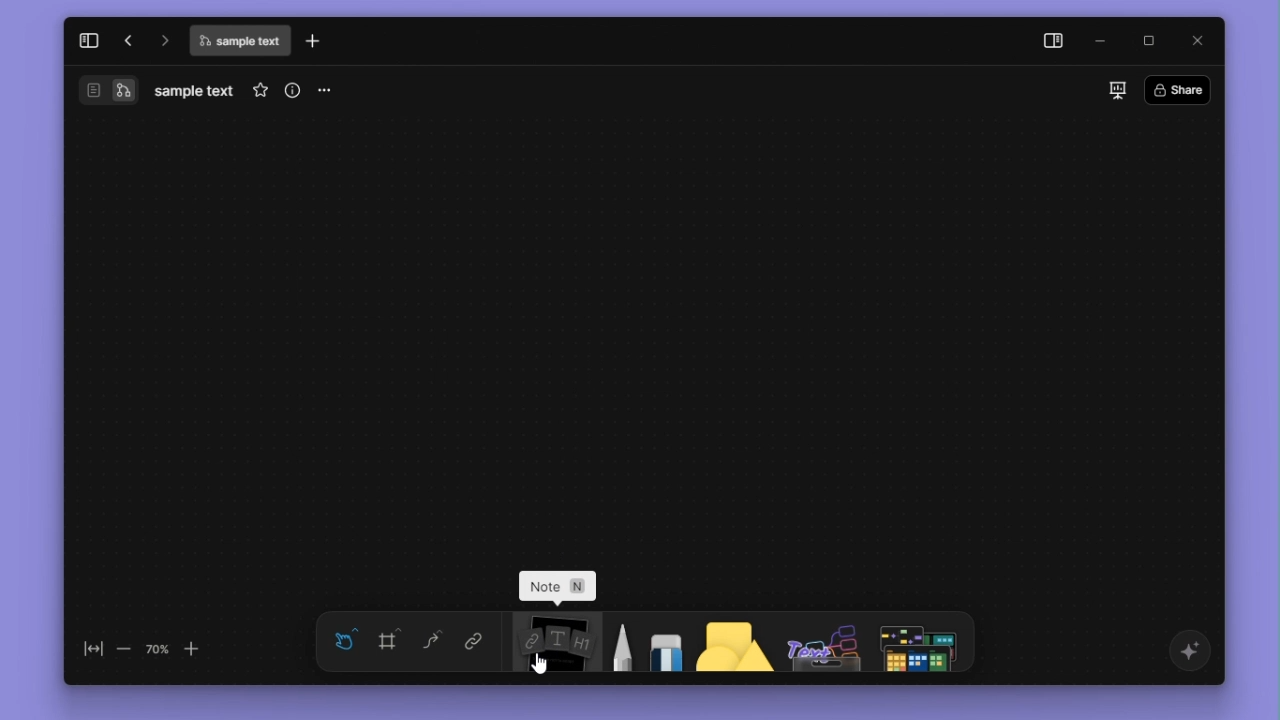 Image resolution: width=1280 pixels, height=720 pixels. I want to click on Select V, so click(341, 638).